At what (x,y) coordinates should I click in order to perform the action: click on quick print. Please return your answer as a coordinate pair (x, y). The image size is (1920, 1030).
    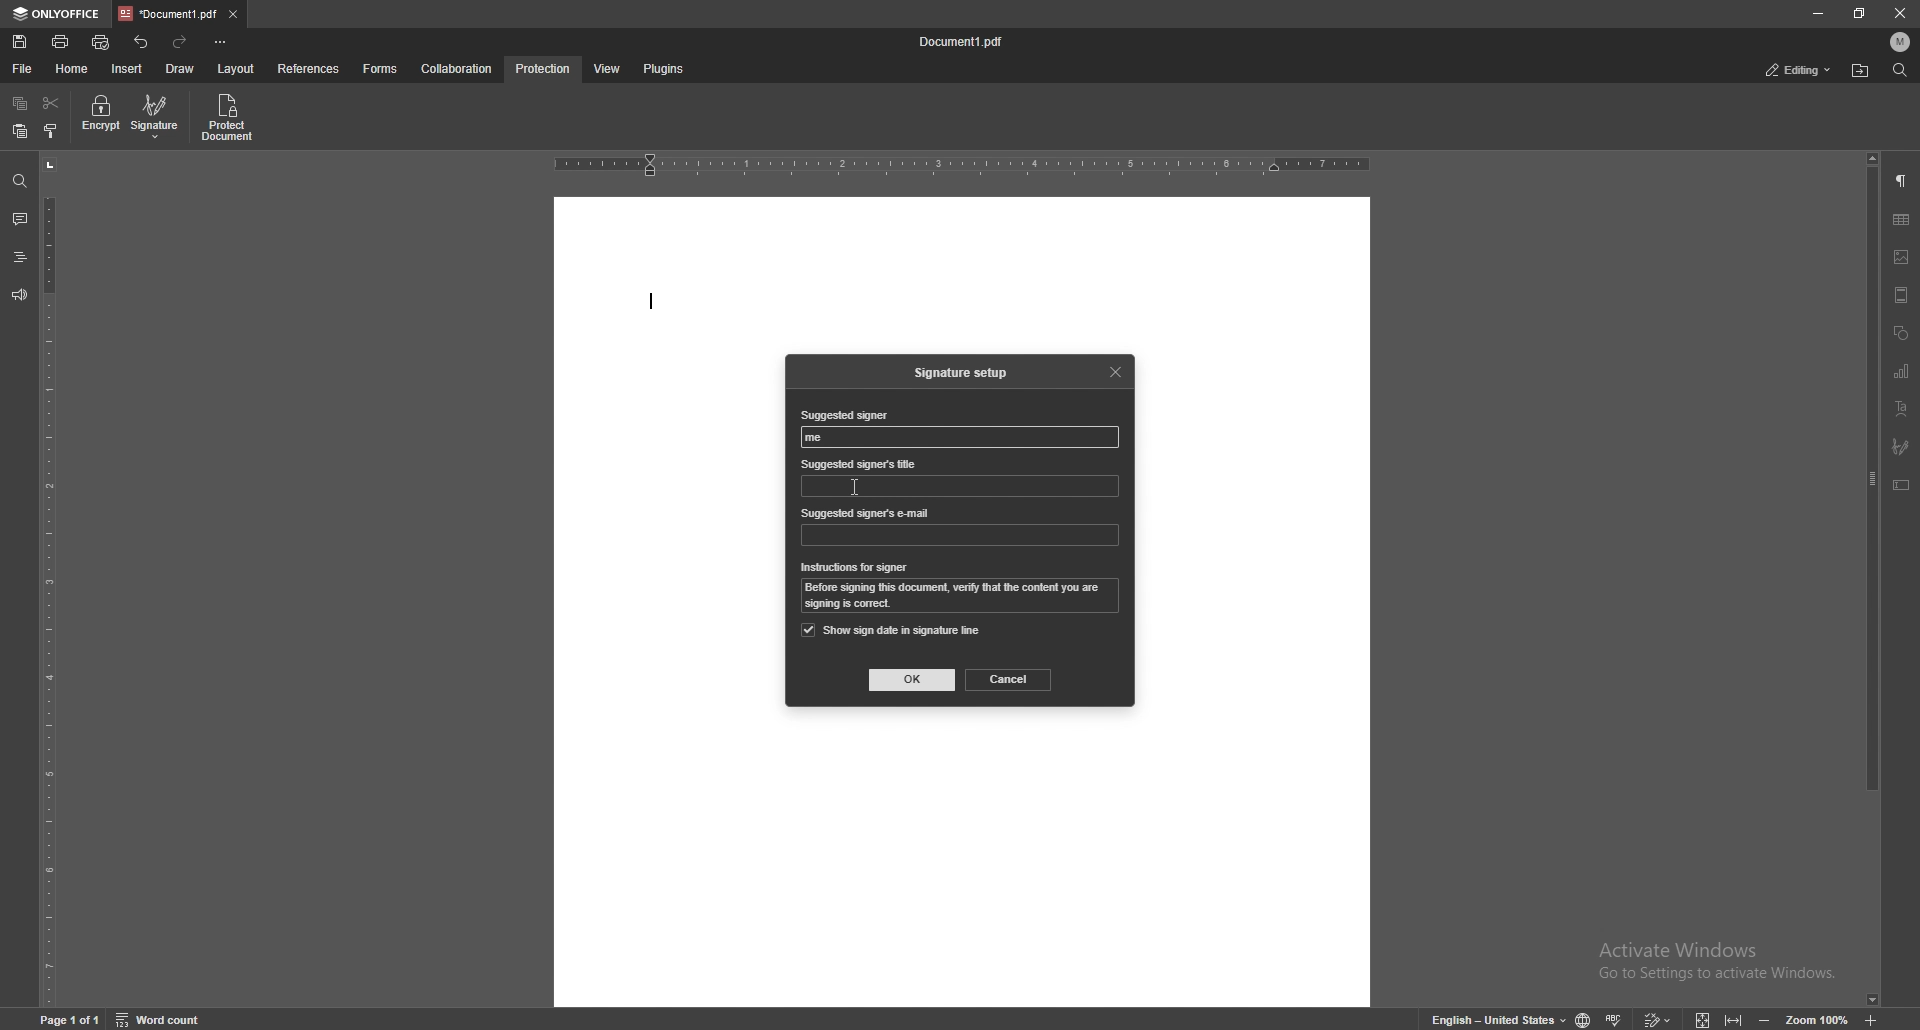
    Looking at the image, I should click on (102, 44).